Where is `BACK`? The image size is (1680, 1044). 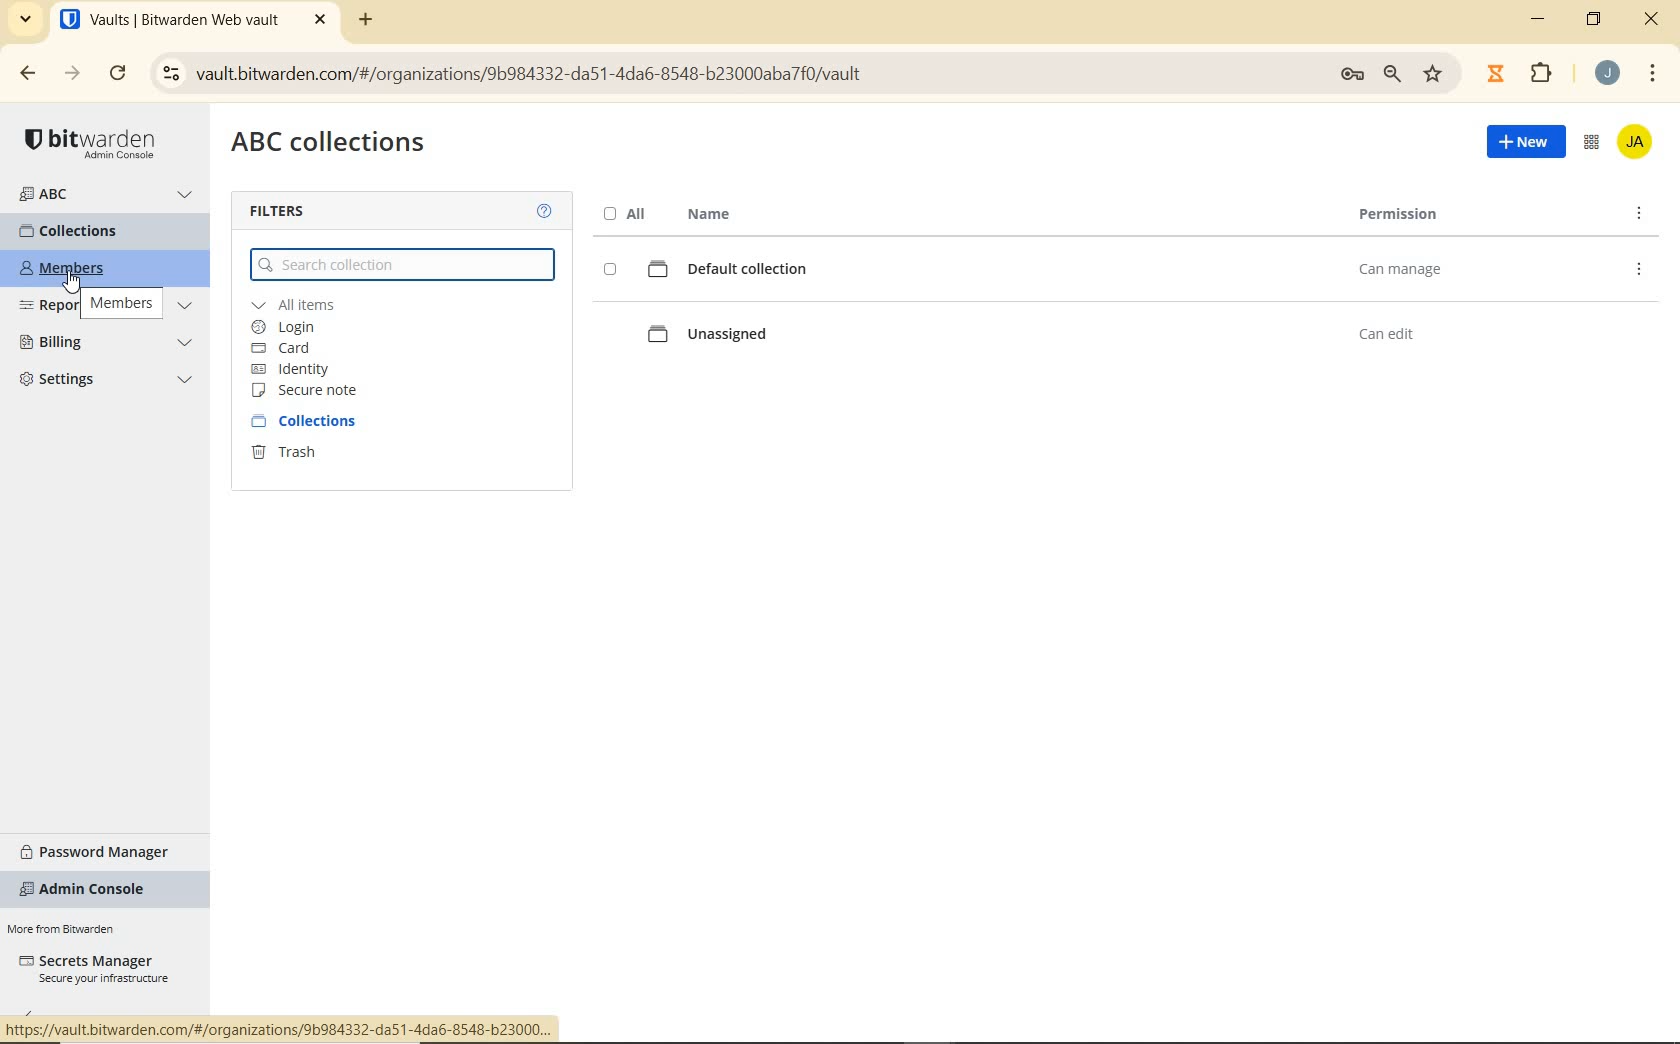
BACK is located at coordinates (29, 74).